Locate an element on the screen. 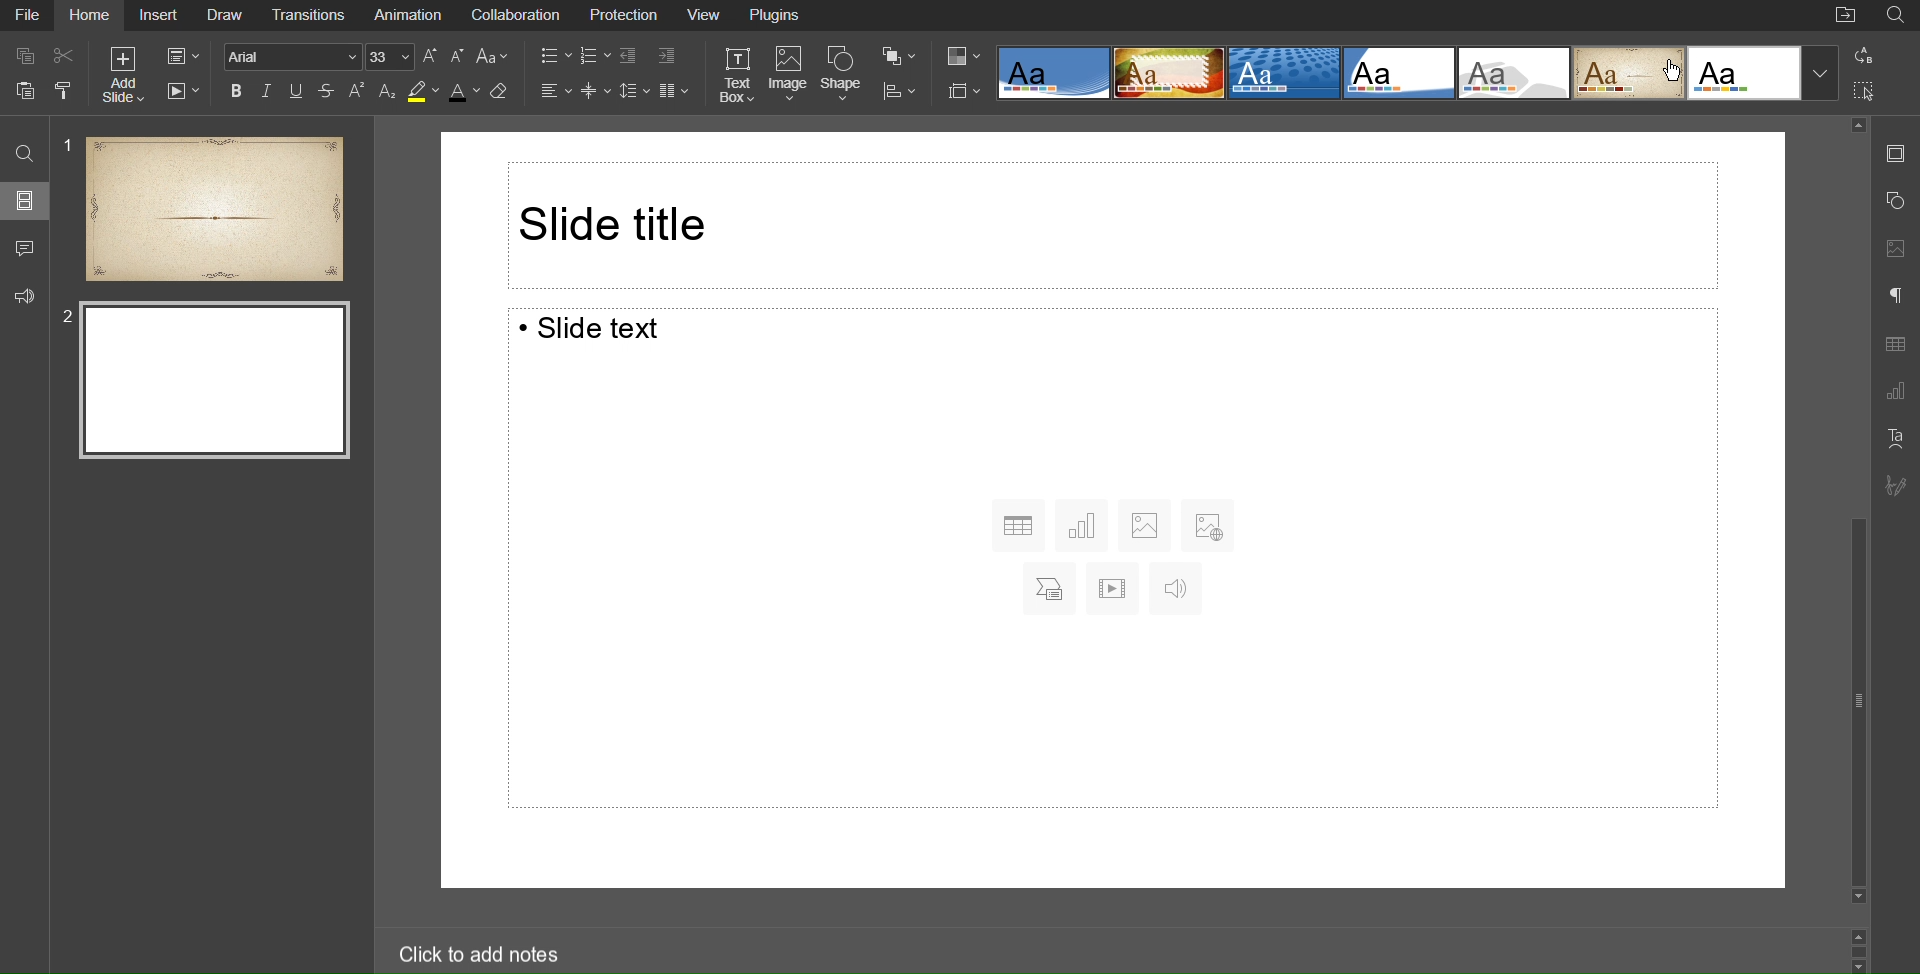 The height and width of the screenshot is (974, 1920). Slide Text is located at coordinates (1118, 563).